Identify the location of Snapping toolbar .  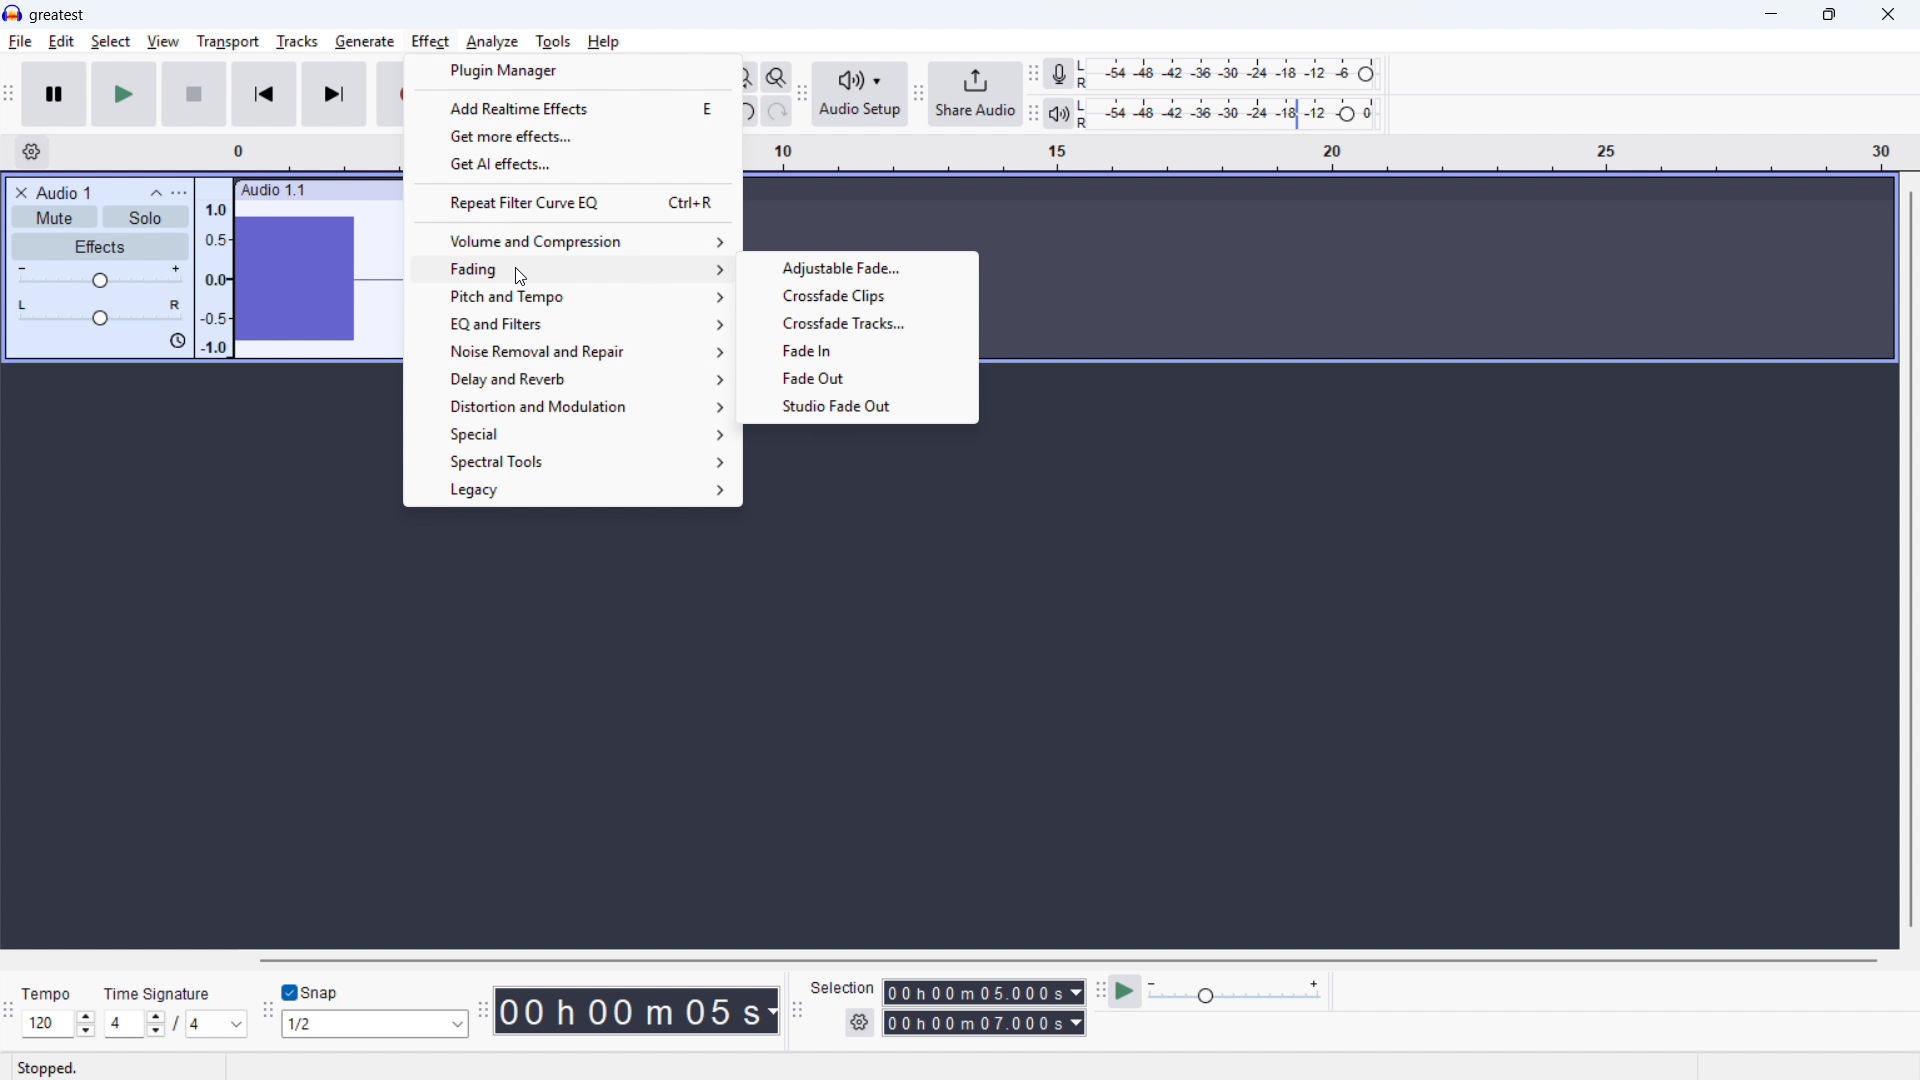
(269, 1014).